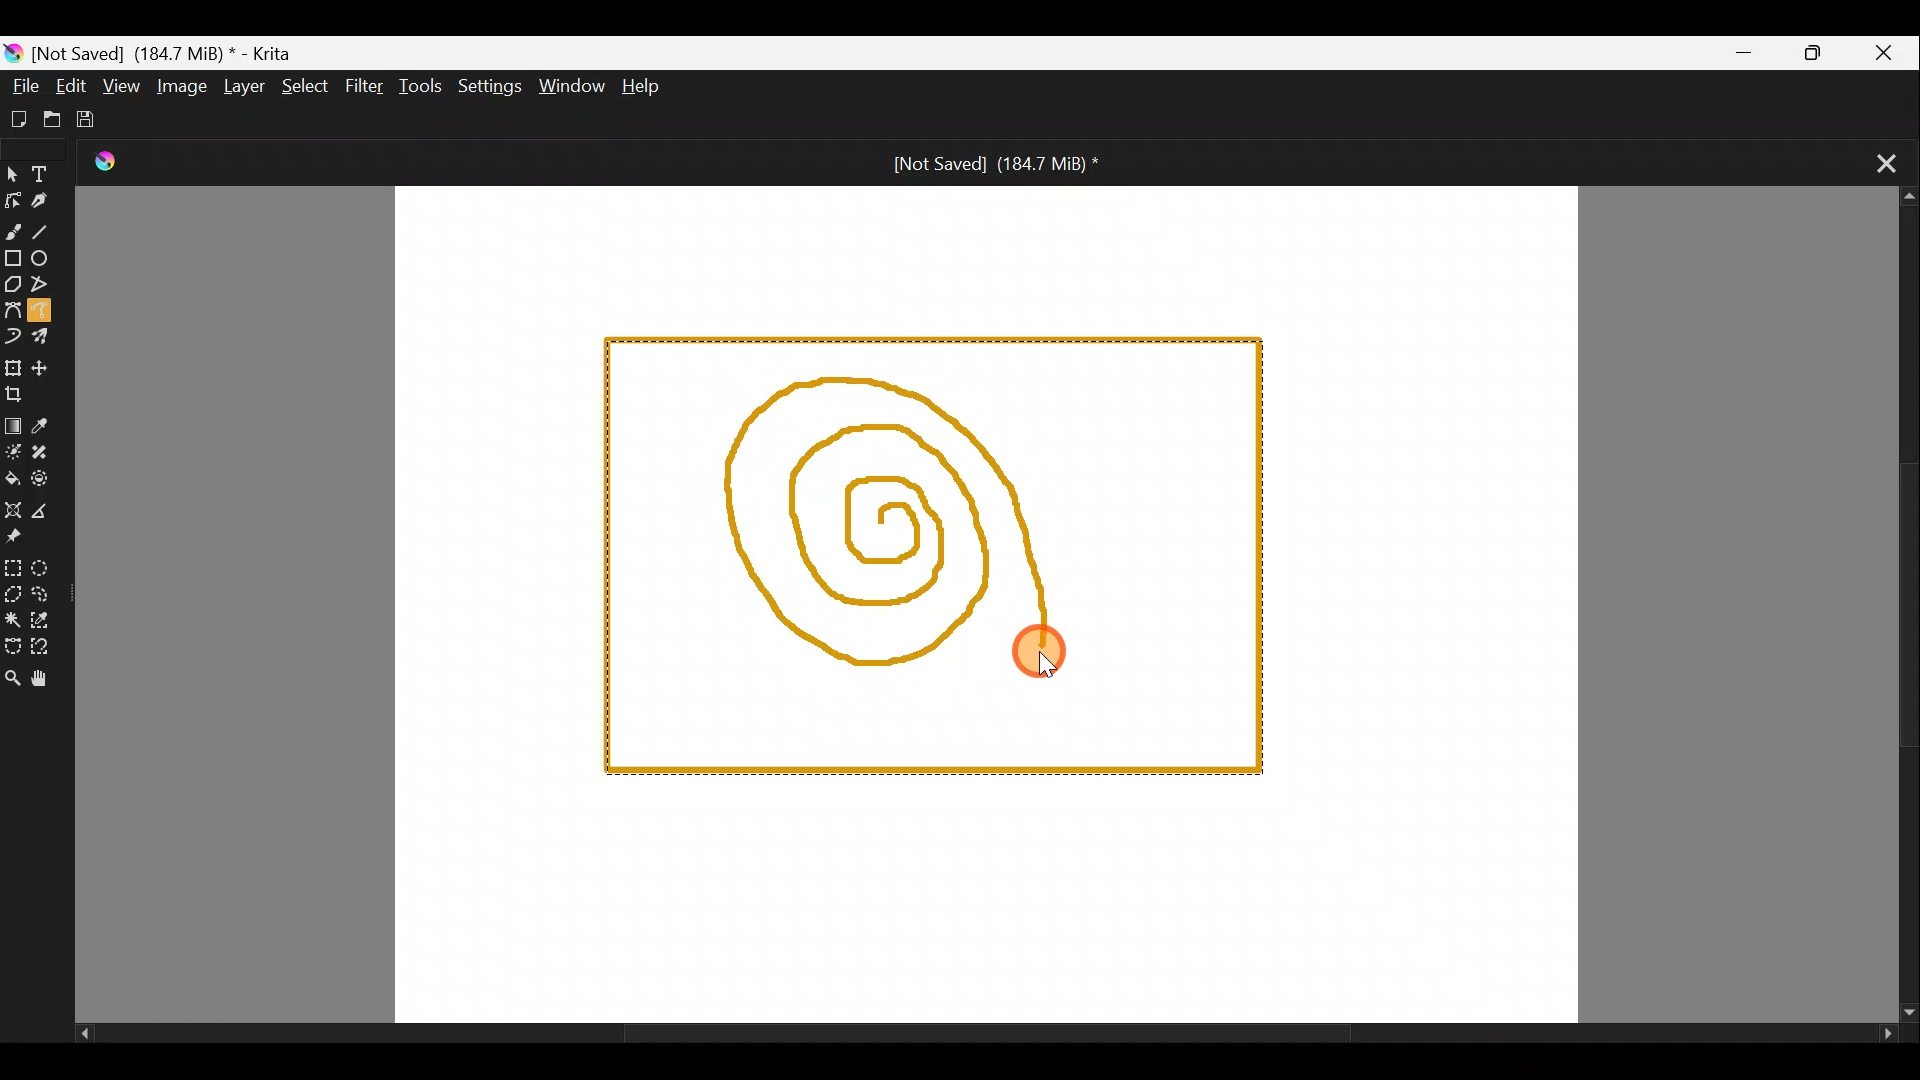 This screenshot has height=1080, width=1920. Describe the element at coordinates (48, 286) in the screenshot. I see `Polyline tool` at that location.